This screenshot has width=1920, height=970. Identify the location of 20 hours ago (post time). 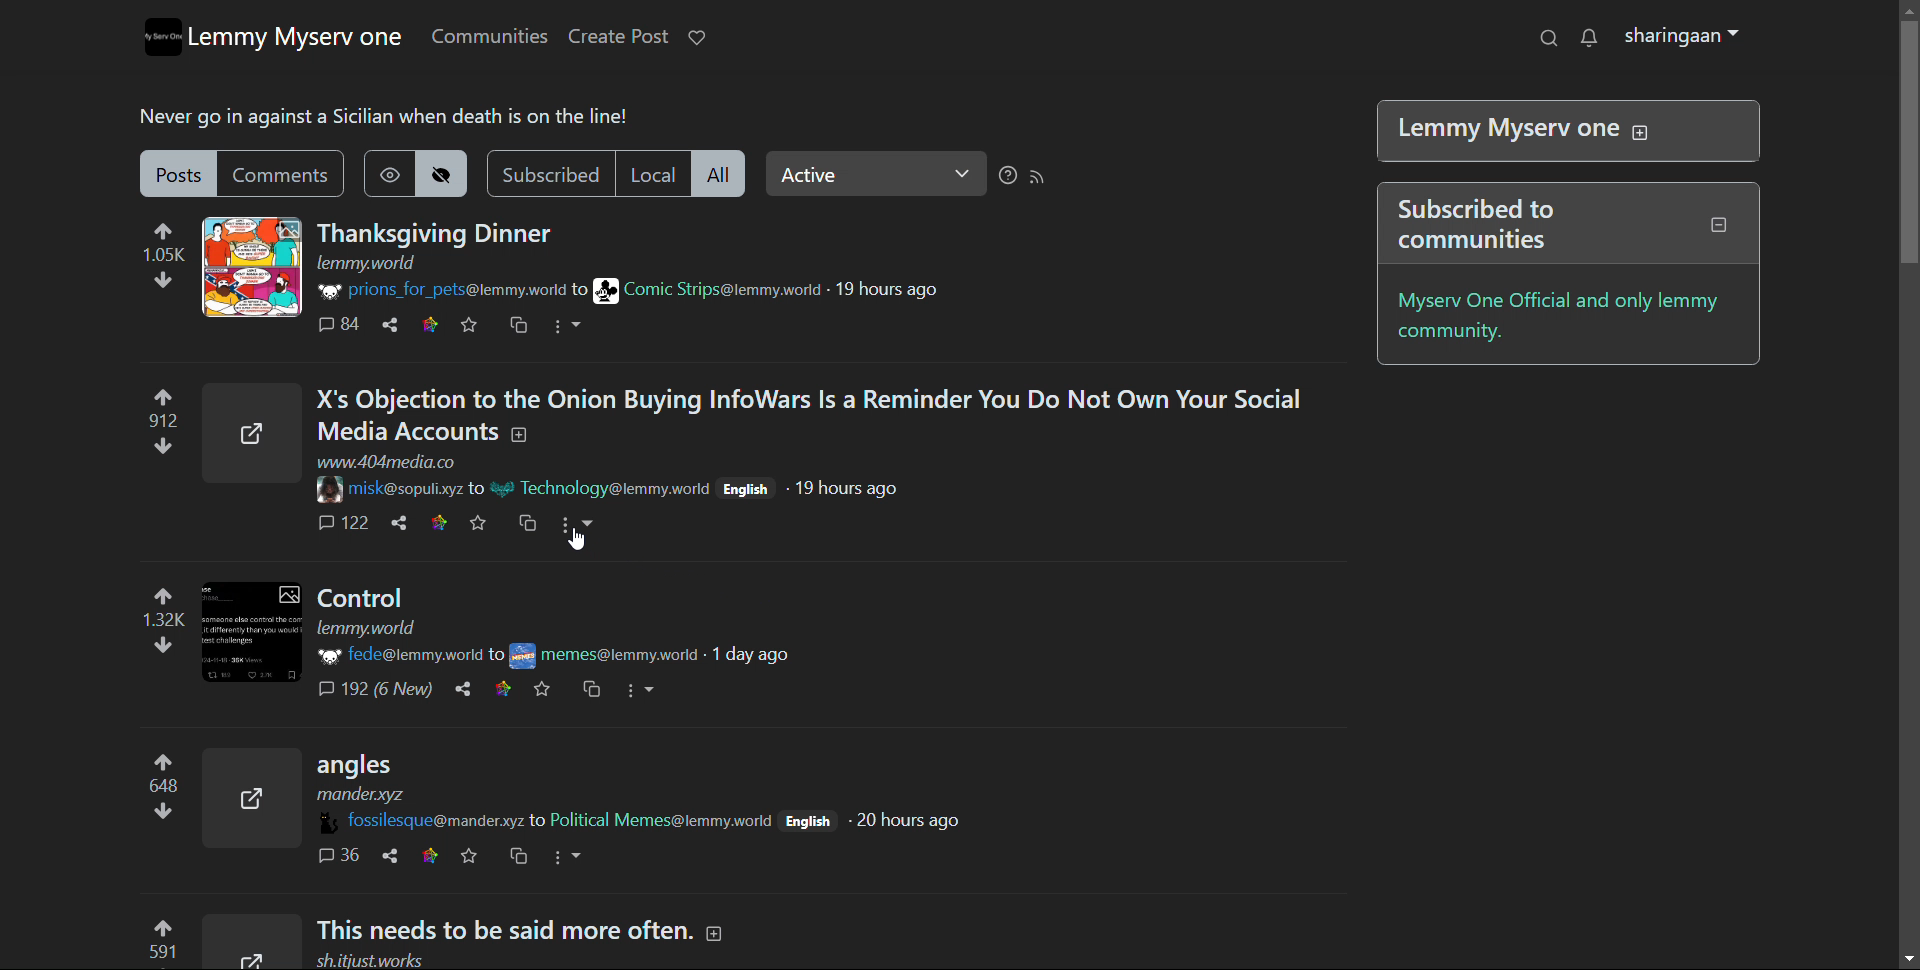
(904, 820).